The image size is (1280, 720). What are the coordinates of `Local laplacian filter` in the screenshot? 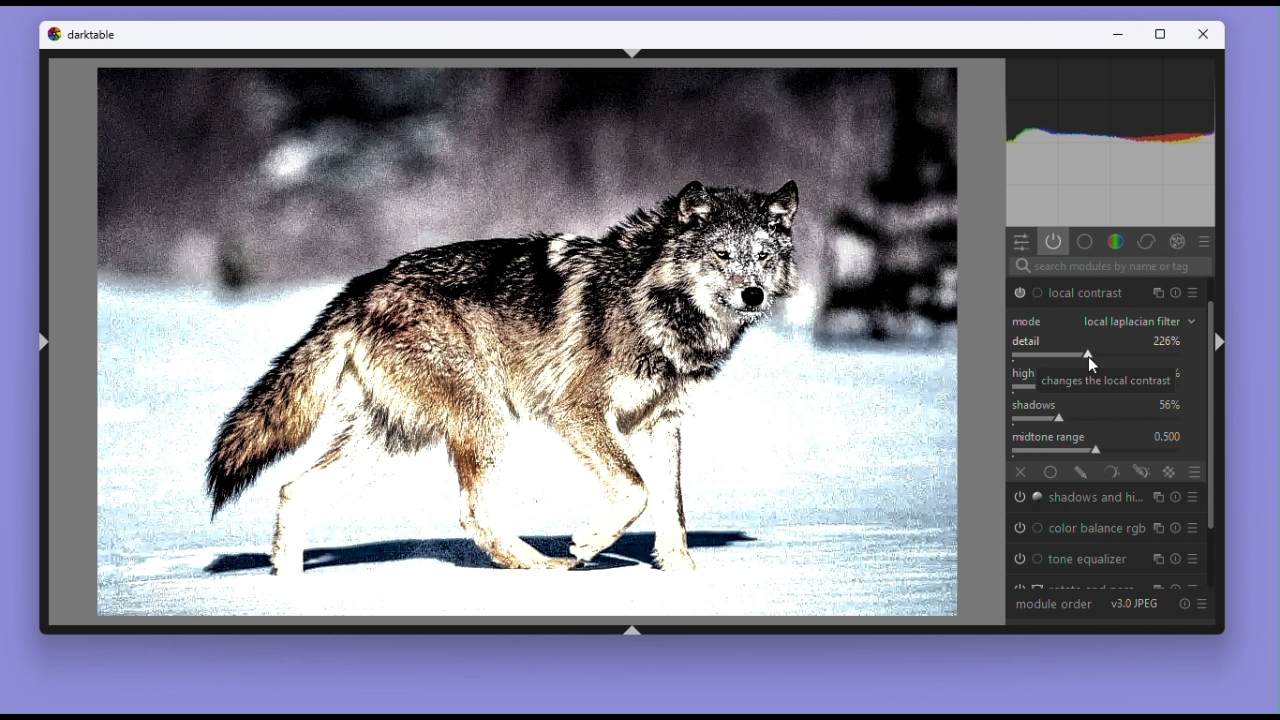 It's located at (1138, 319).